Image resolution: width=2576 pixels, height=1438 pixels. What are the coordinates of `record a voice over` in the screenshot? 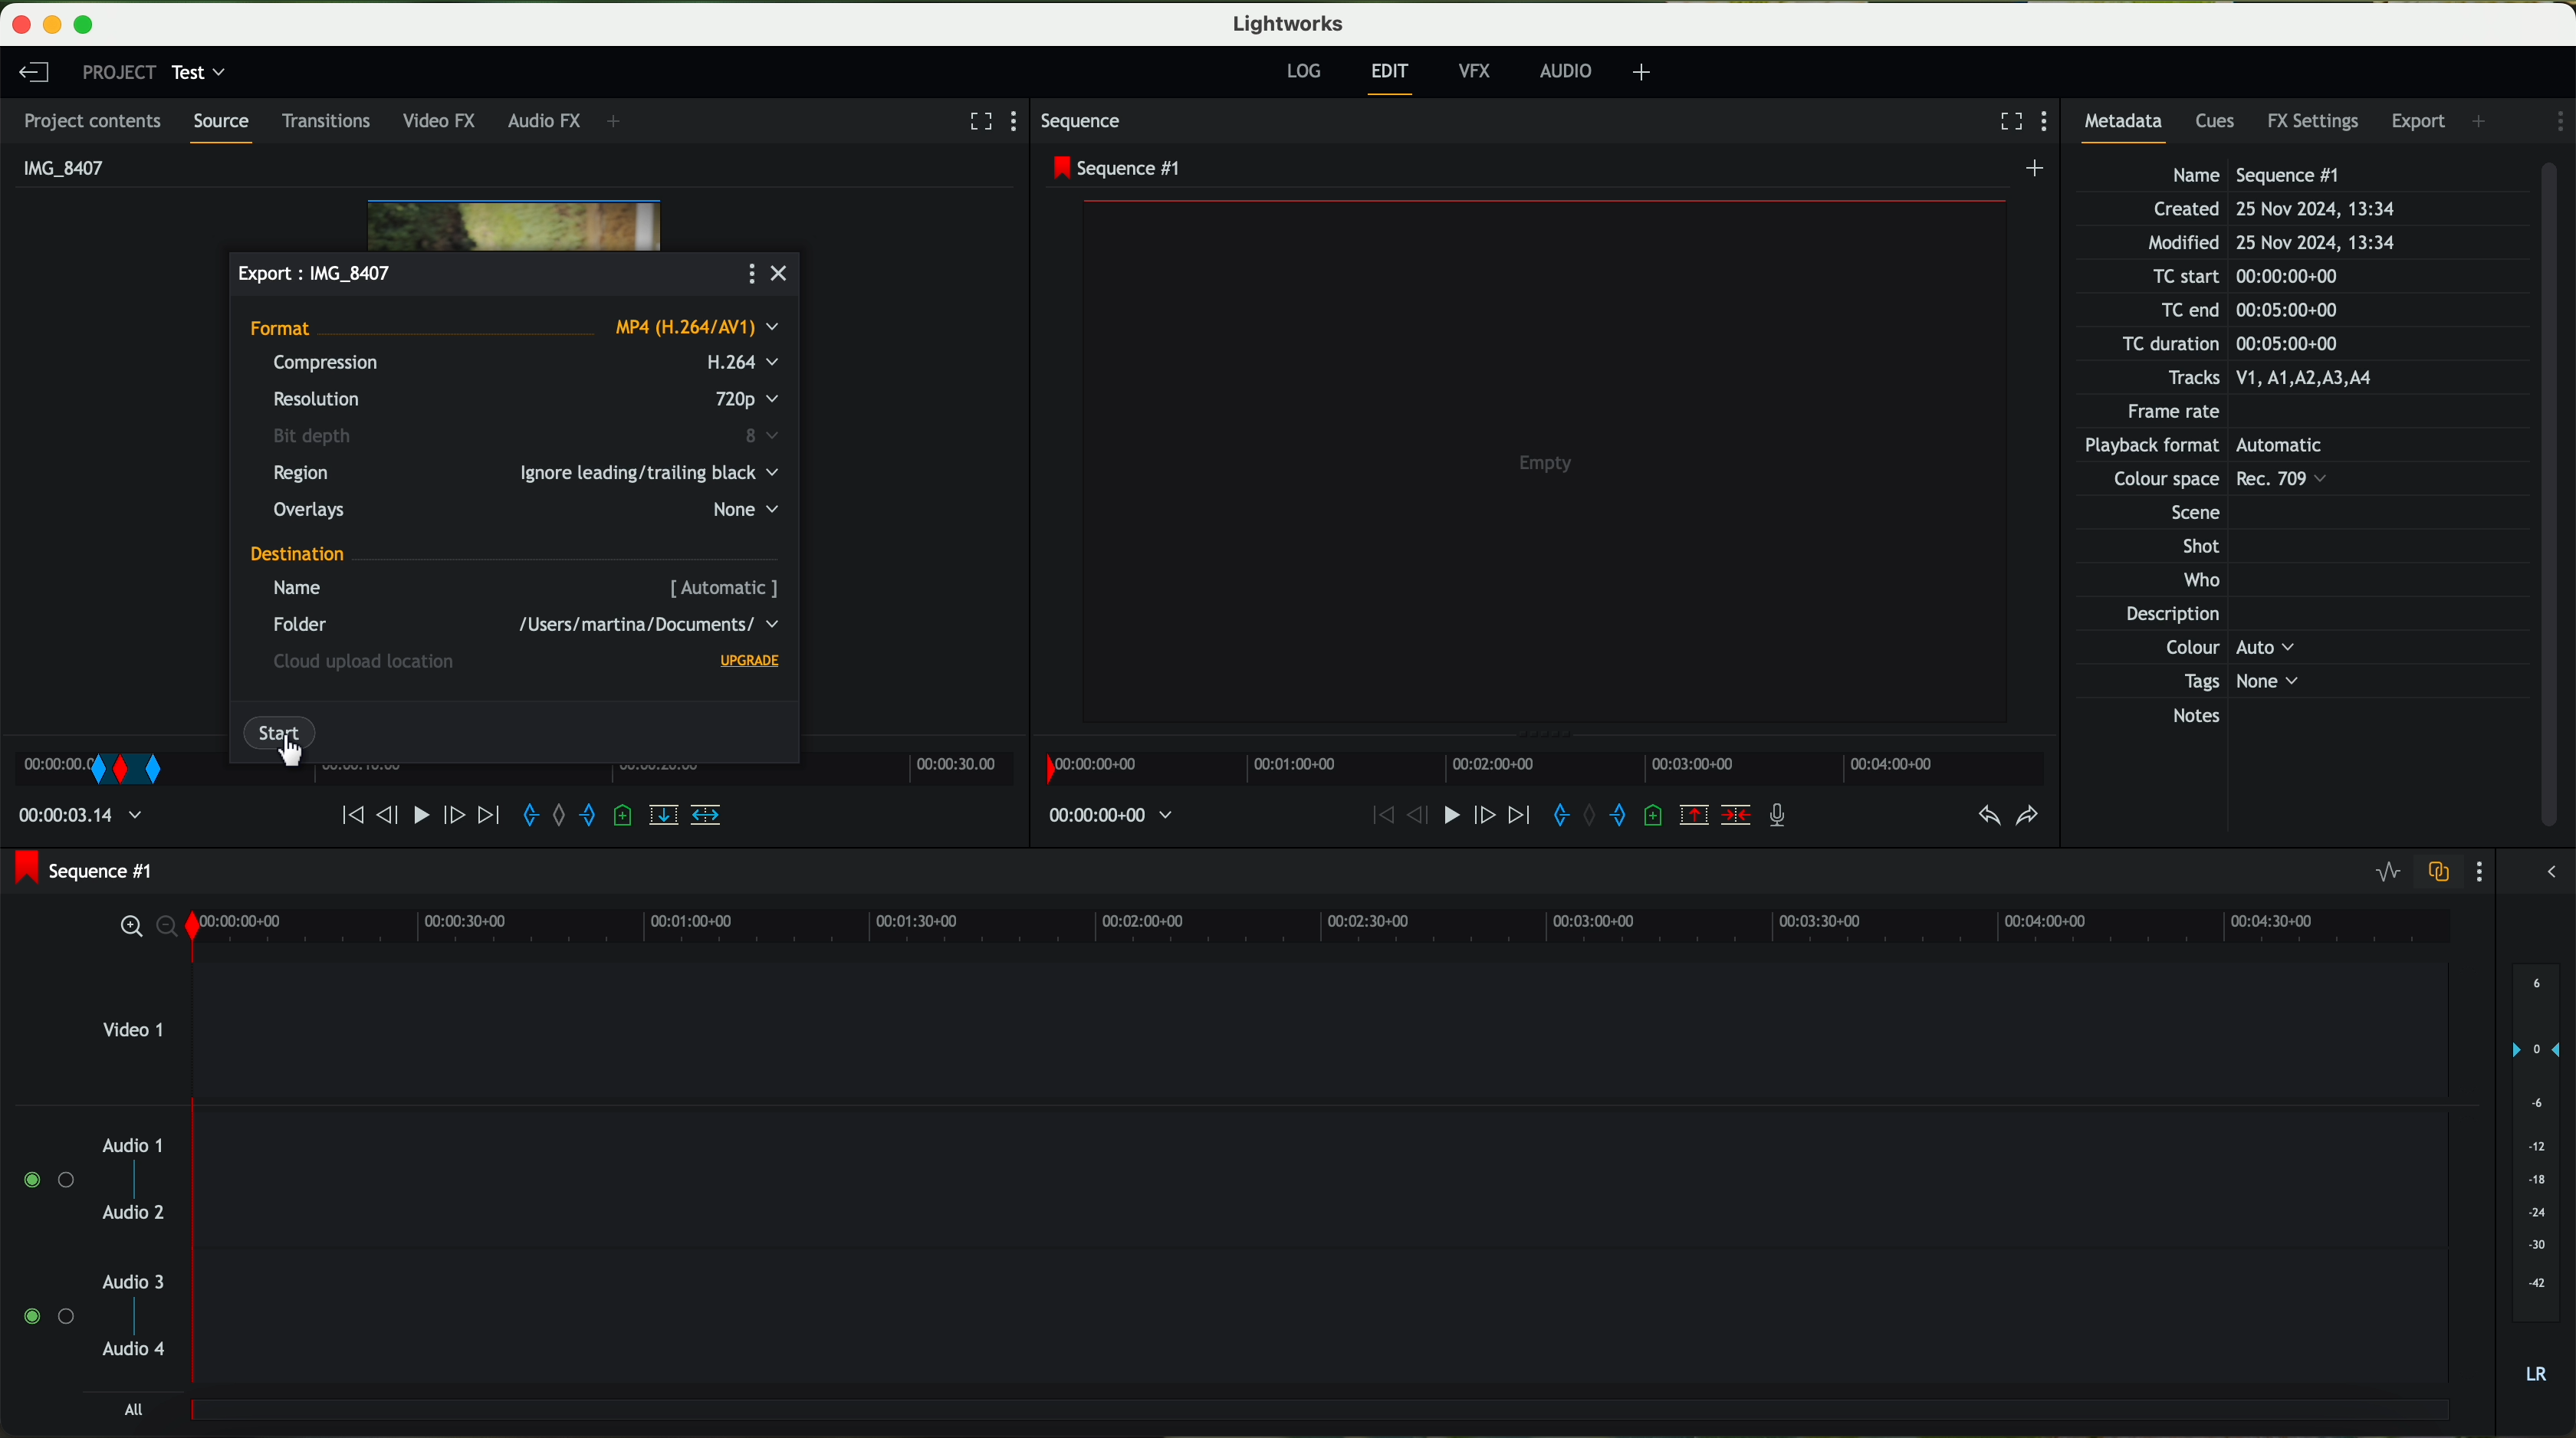 It's located at (1779, 814).